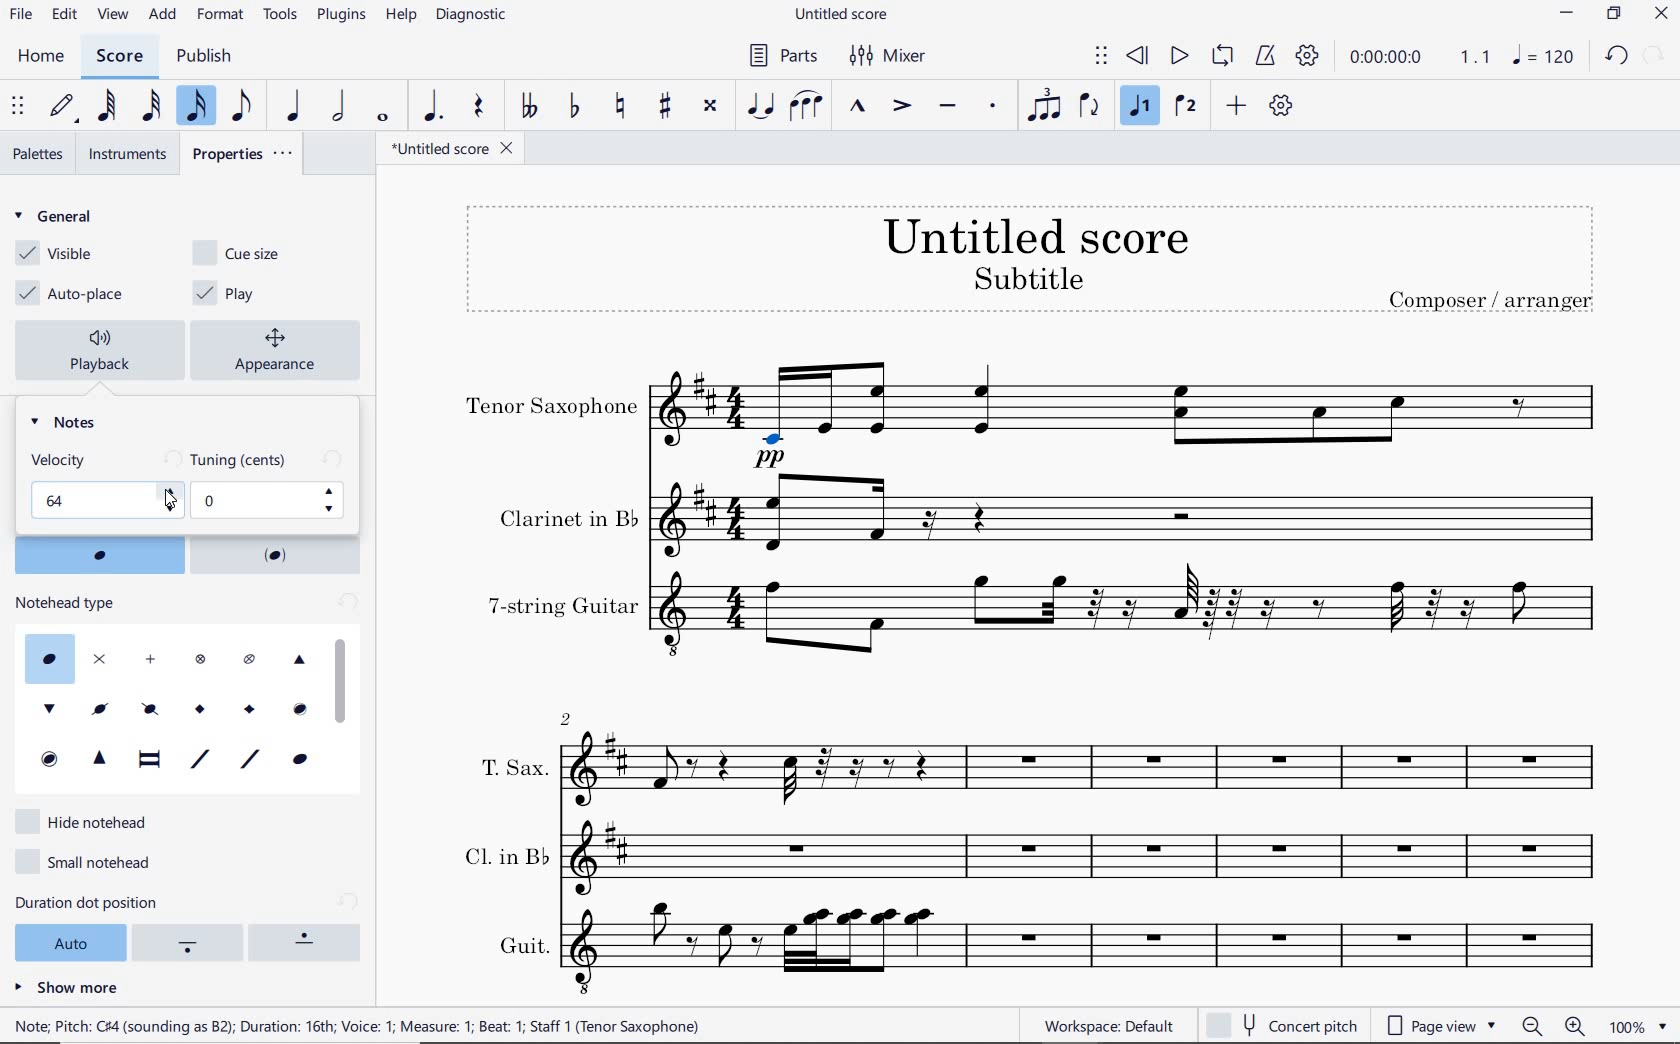 The width and height of the screenshot is (1680, 1044). I want to click on text, so click(1027, 277).